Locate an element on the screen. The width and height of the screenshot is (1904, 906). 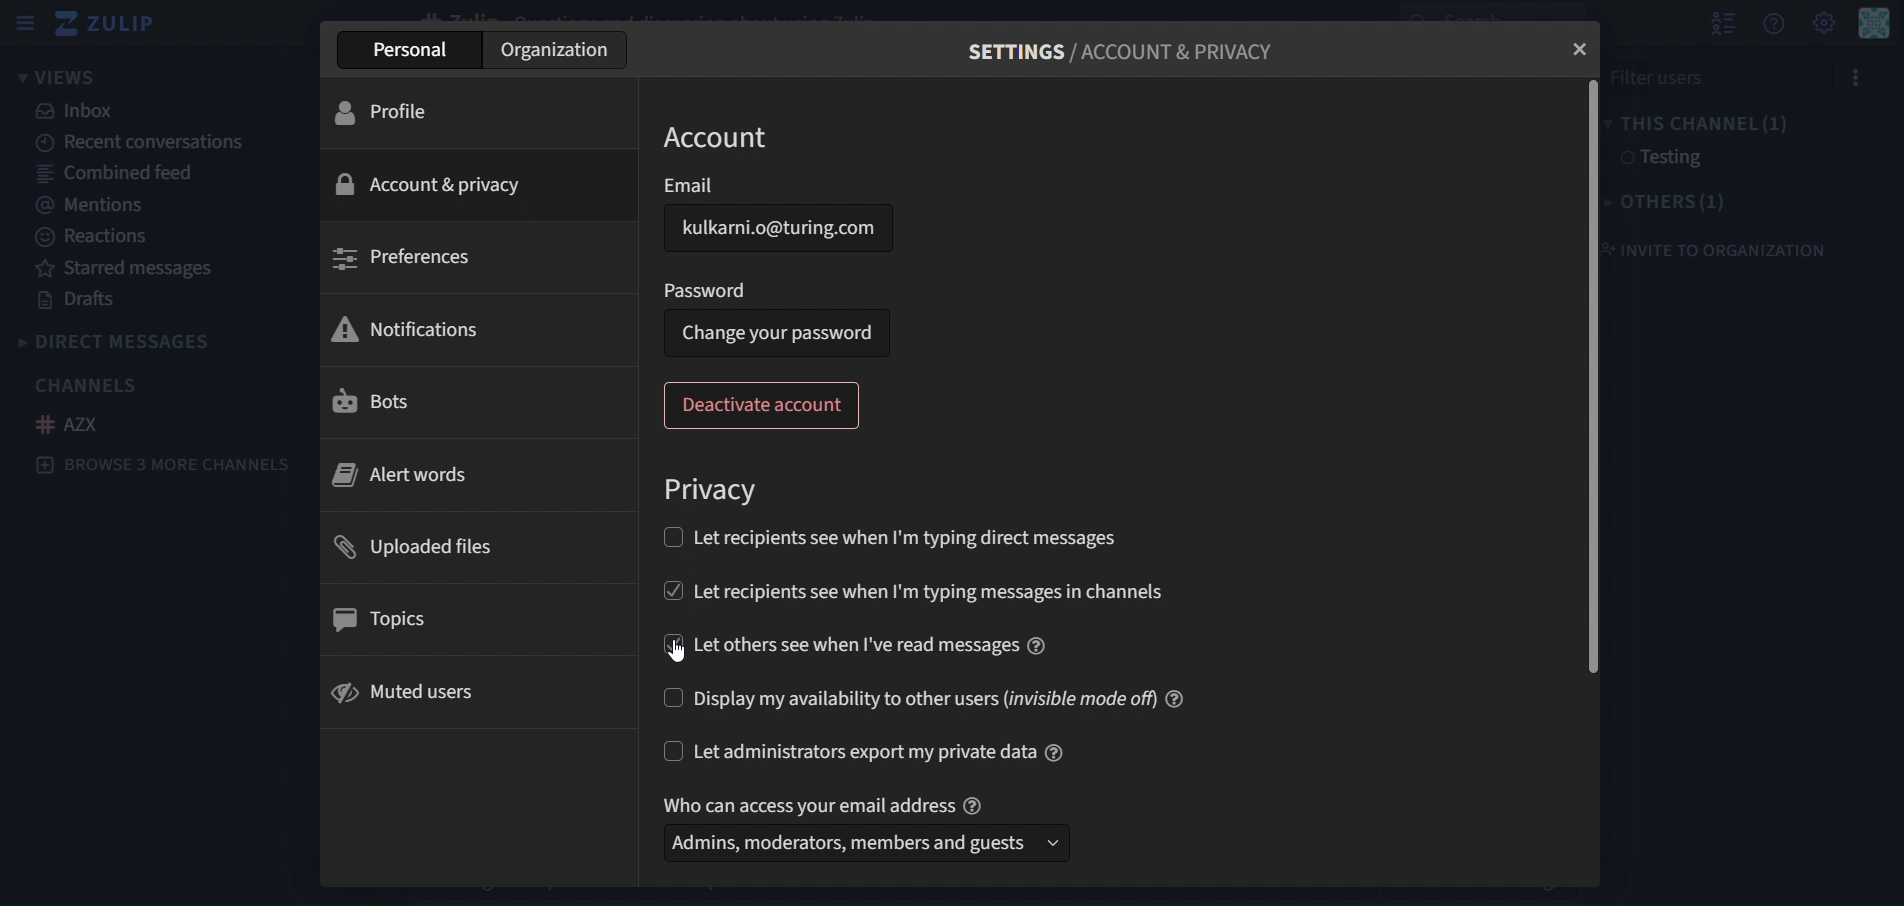
organization is located at coordinates (557, 51).